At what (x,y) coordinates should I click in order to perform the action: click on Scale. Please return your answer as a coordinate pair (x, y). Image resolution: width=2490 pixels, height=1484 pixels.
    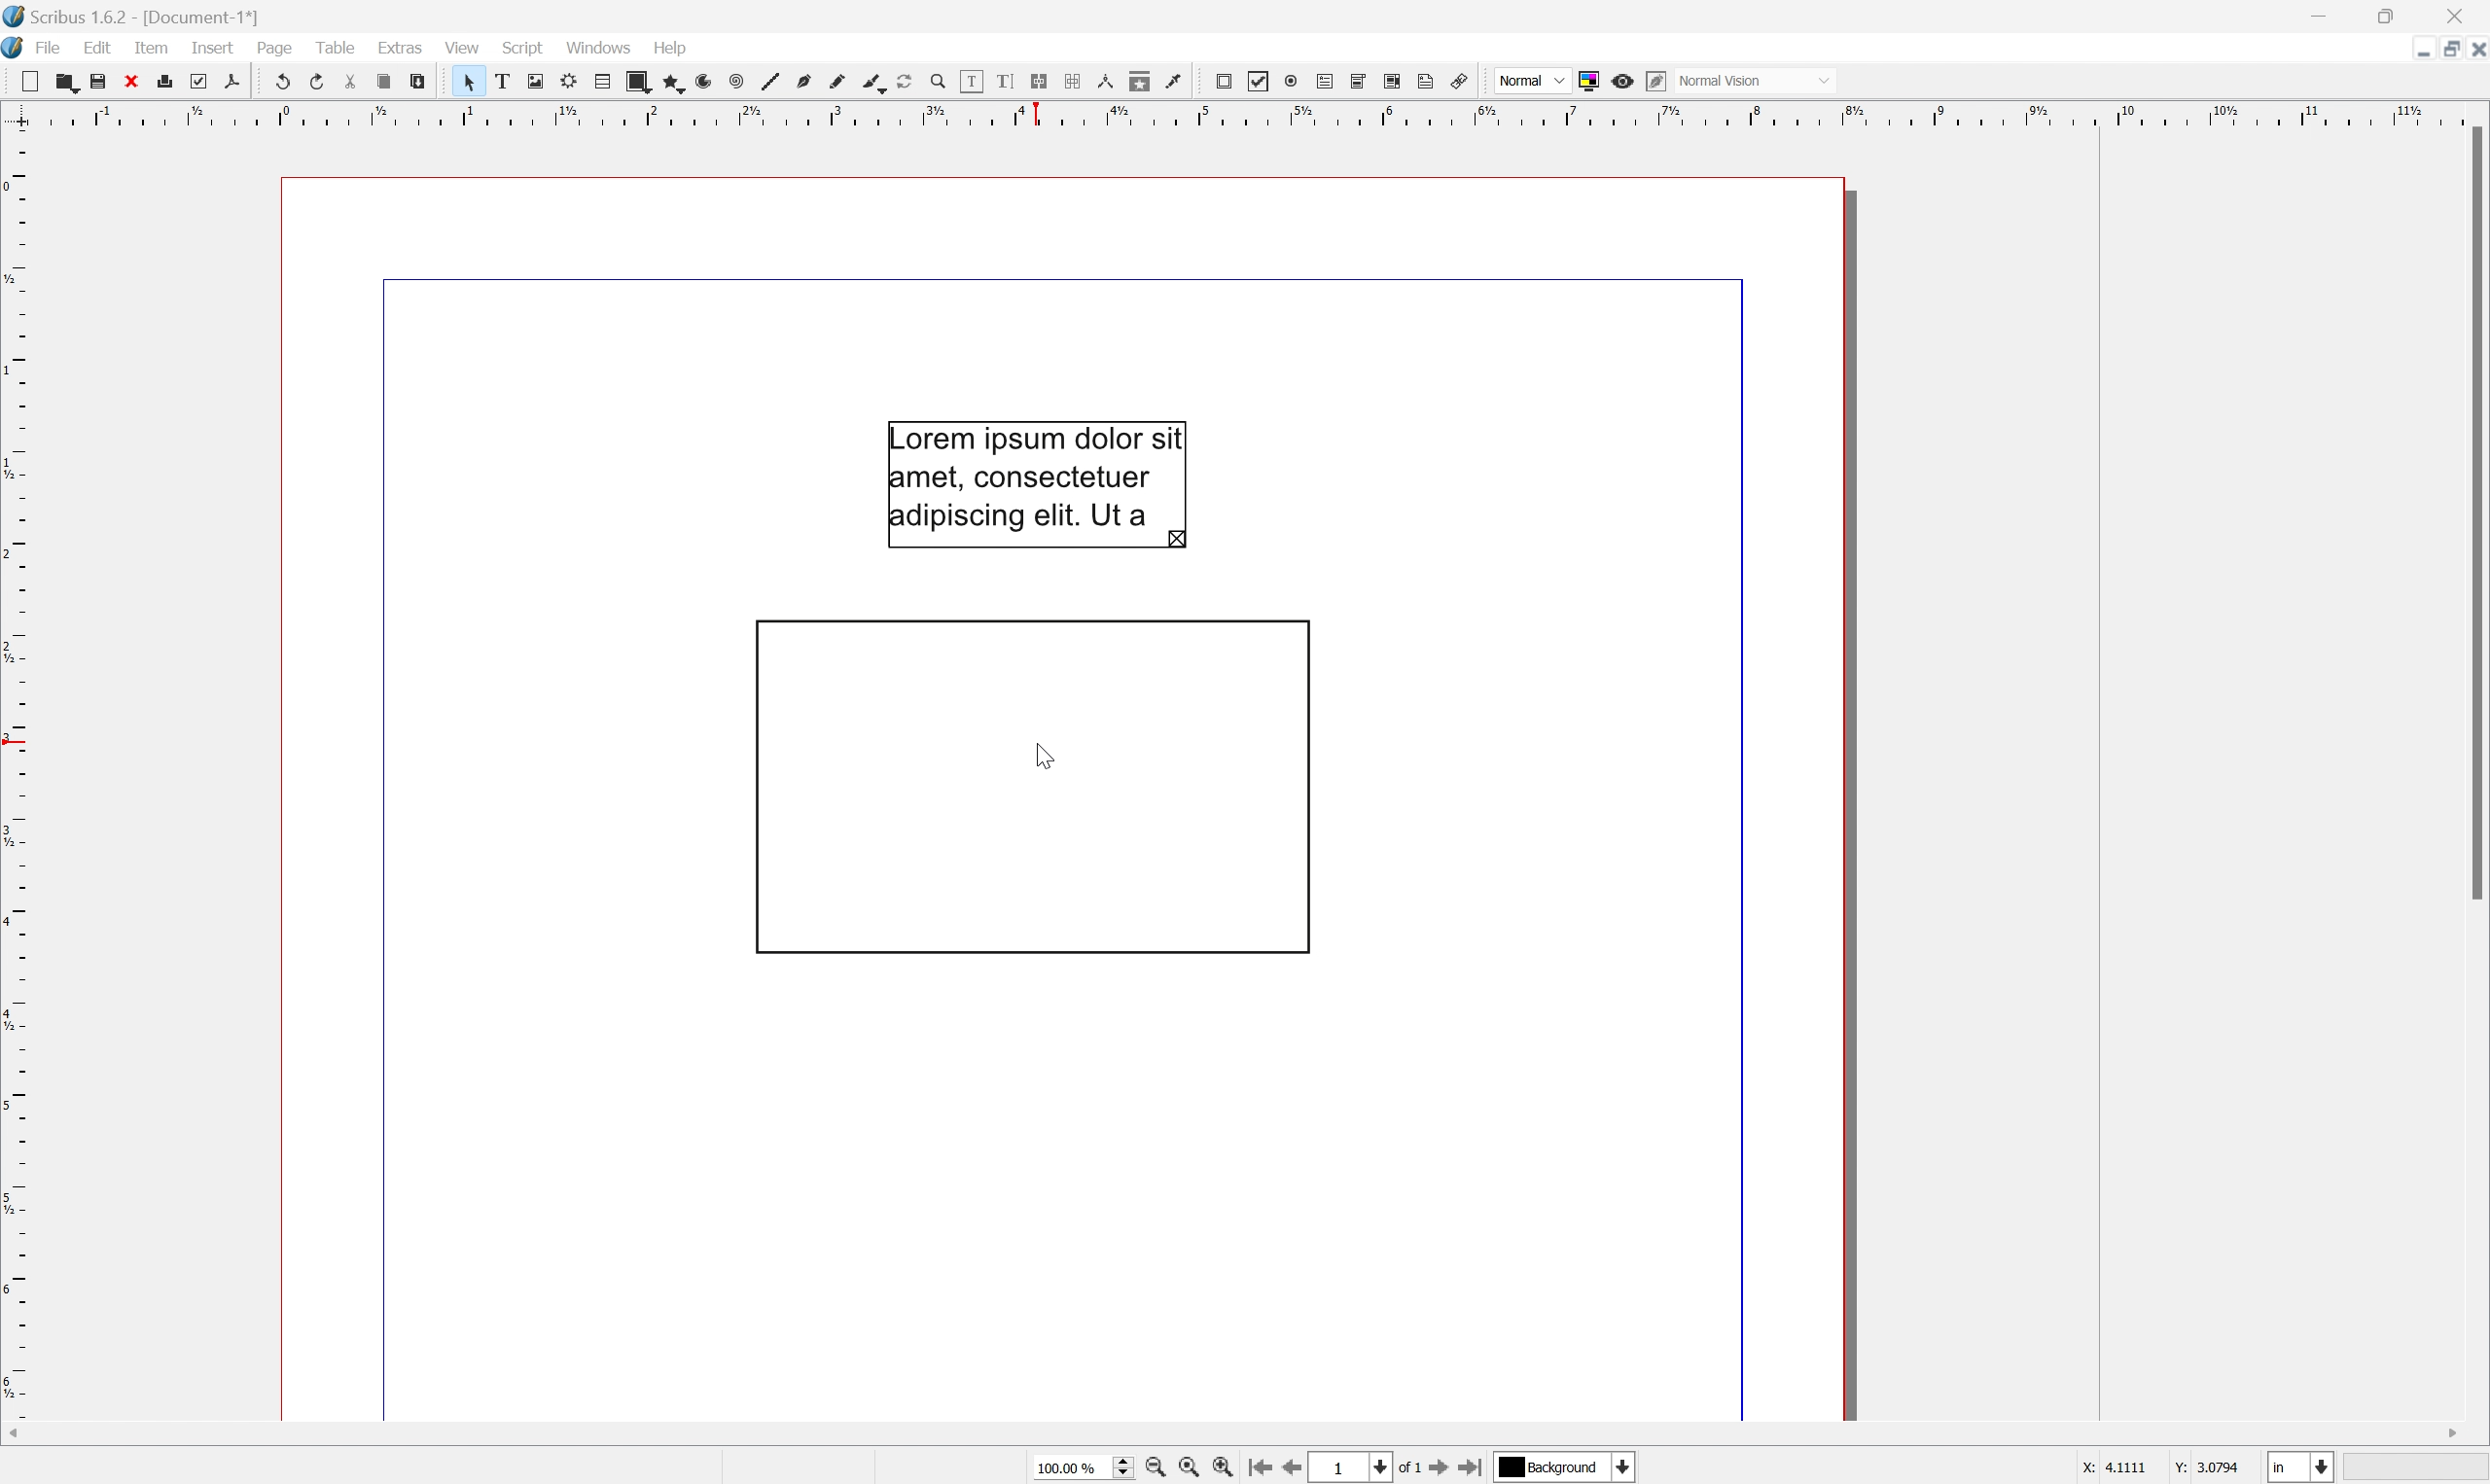
    Looking at the image, I should click on (1243, 113).